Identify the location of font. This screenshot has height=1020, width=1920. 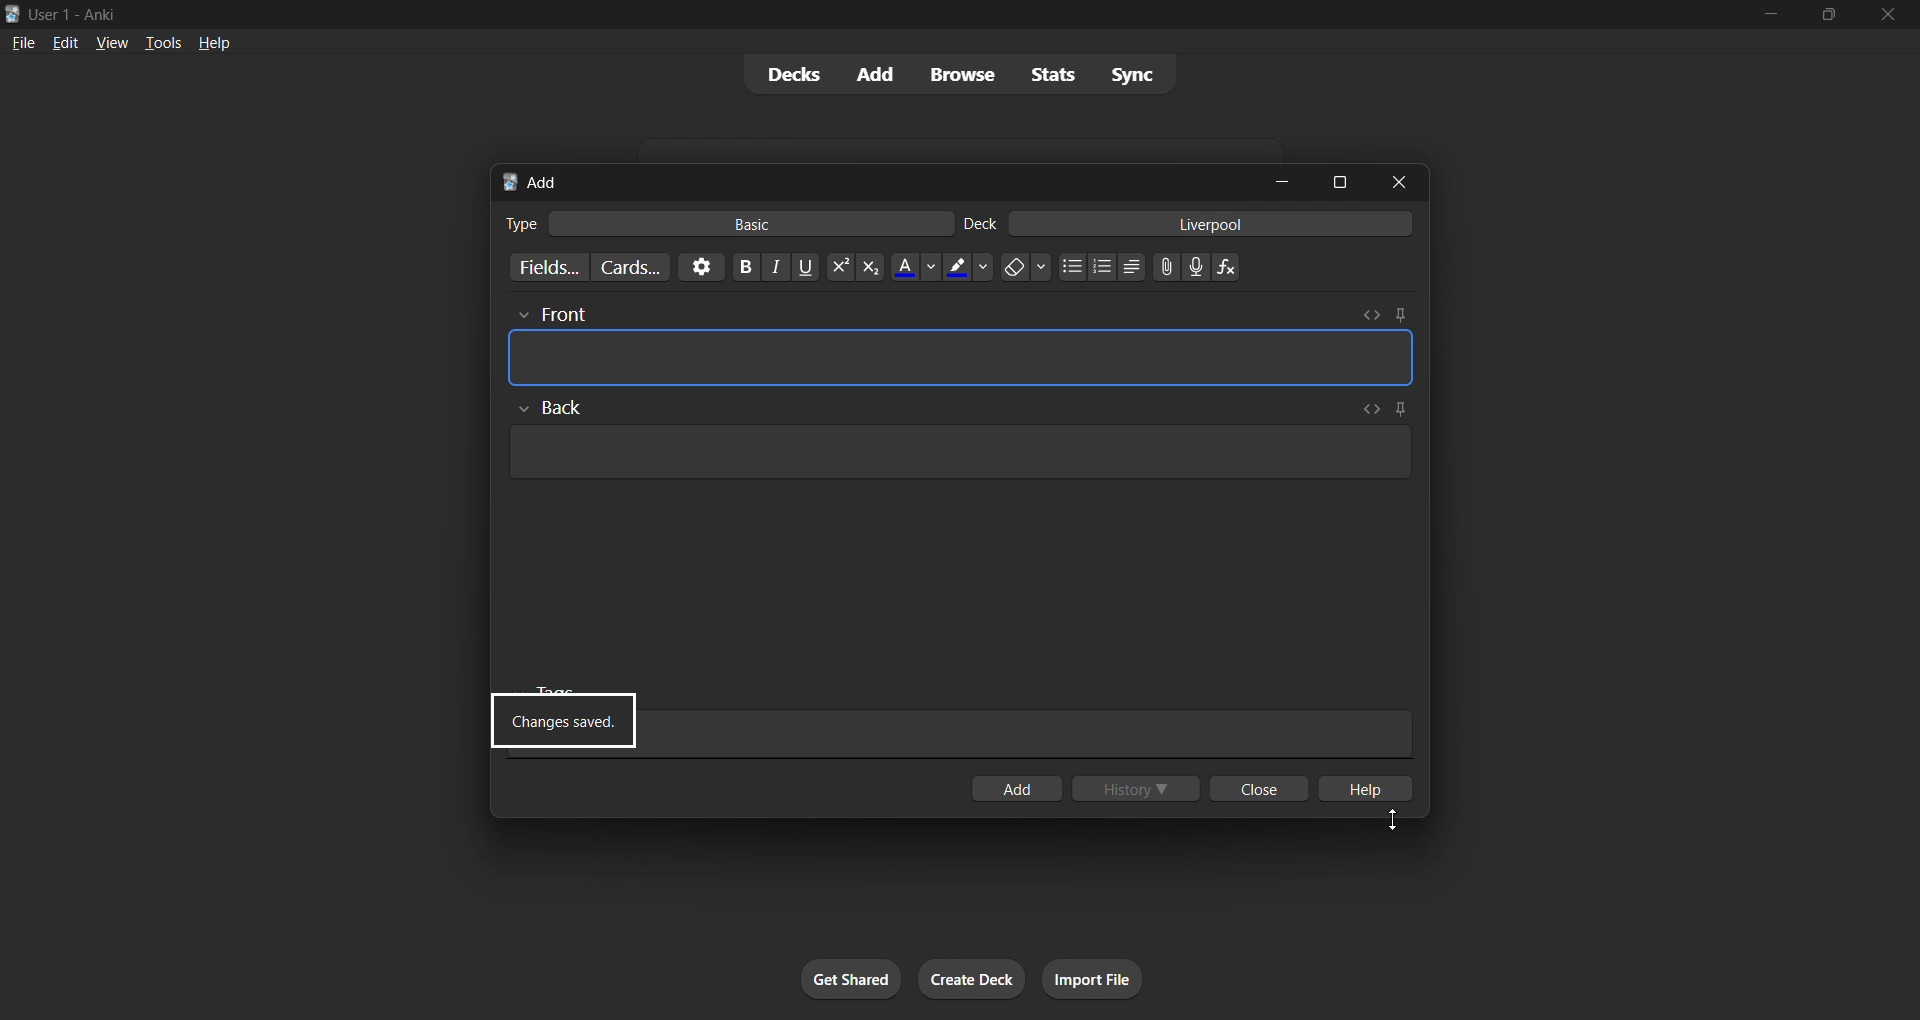
(554, 314).